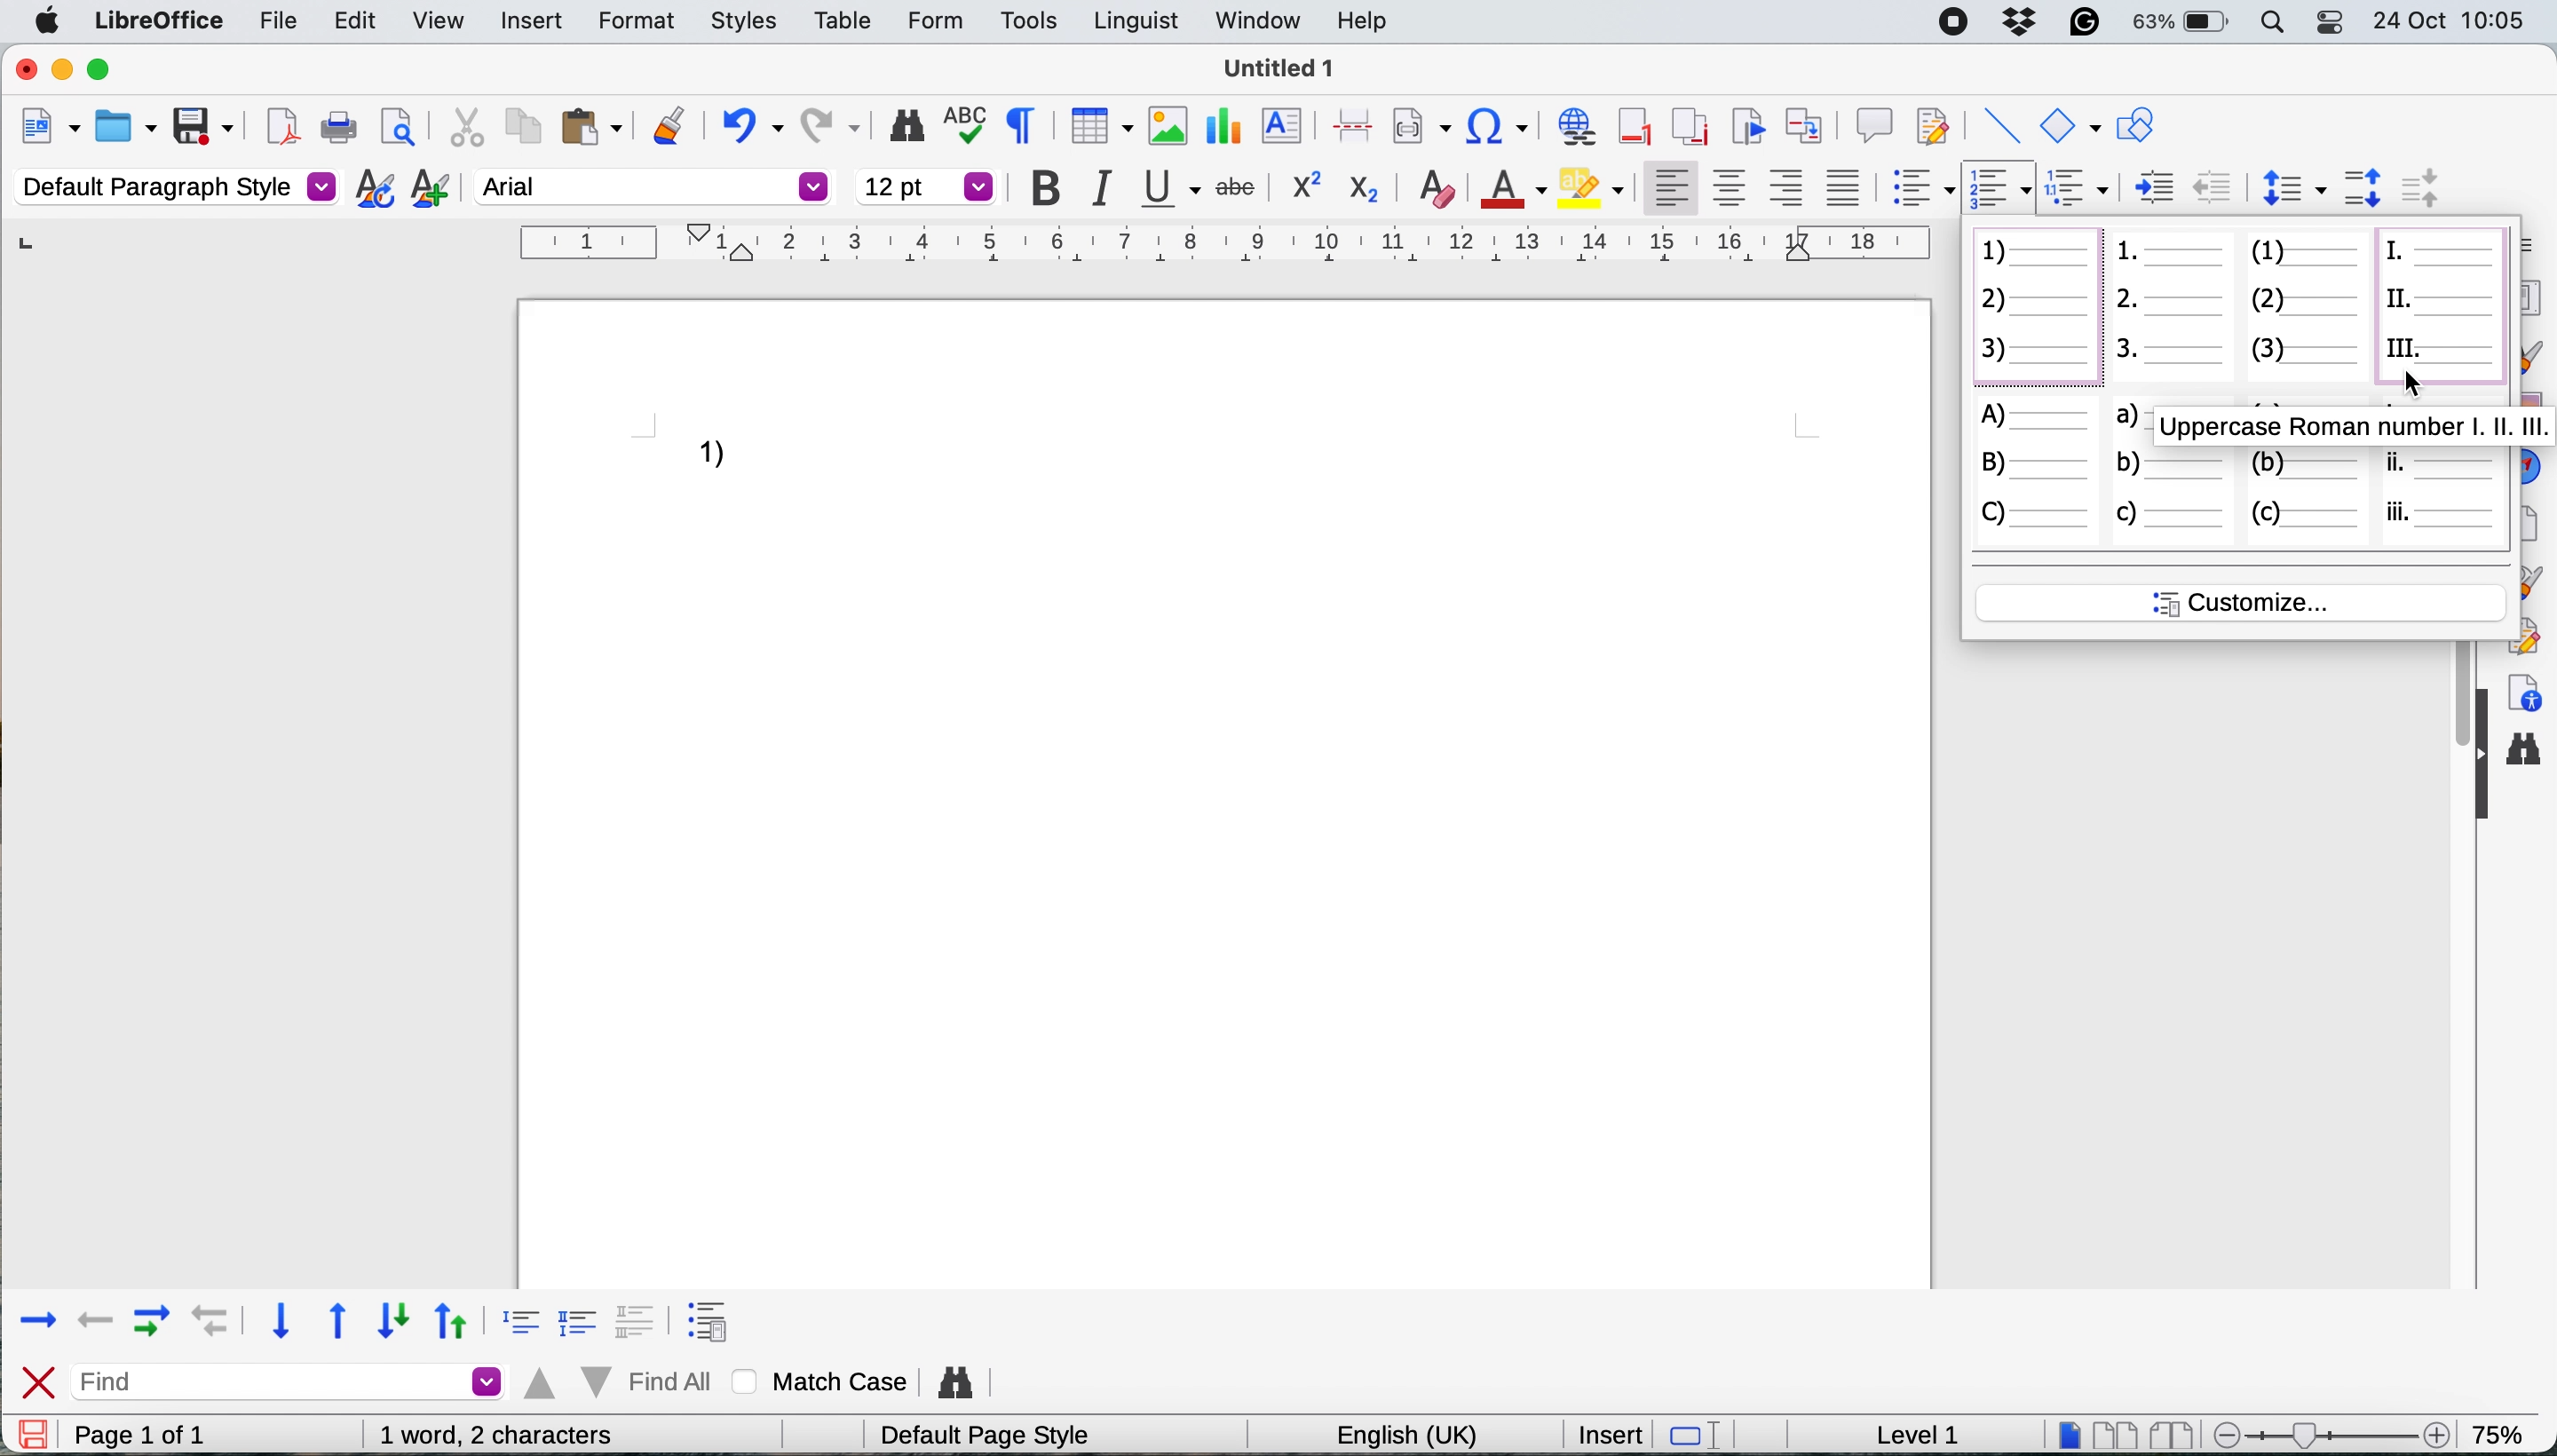 Image resolution: width=2557 pixels, height=1456 pixels. Describe the element at coordinates (151, 1319) in the screenshot. I see `forward with indent` at that location.